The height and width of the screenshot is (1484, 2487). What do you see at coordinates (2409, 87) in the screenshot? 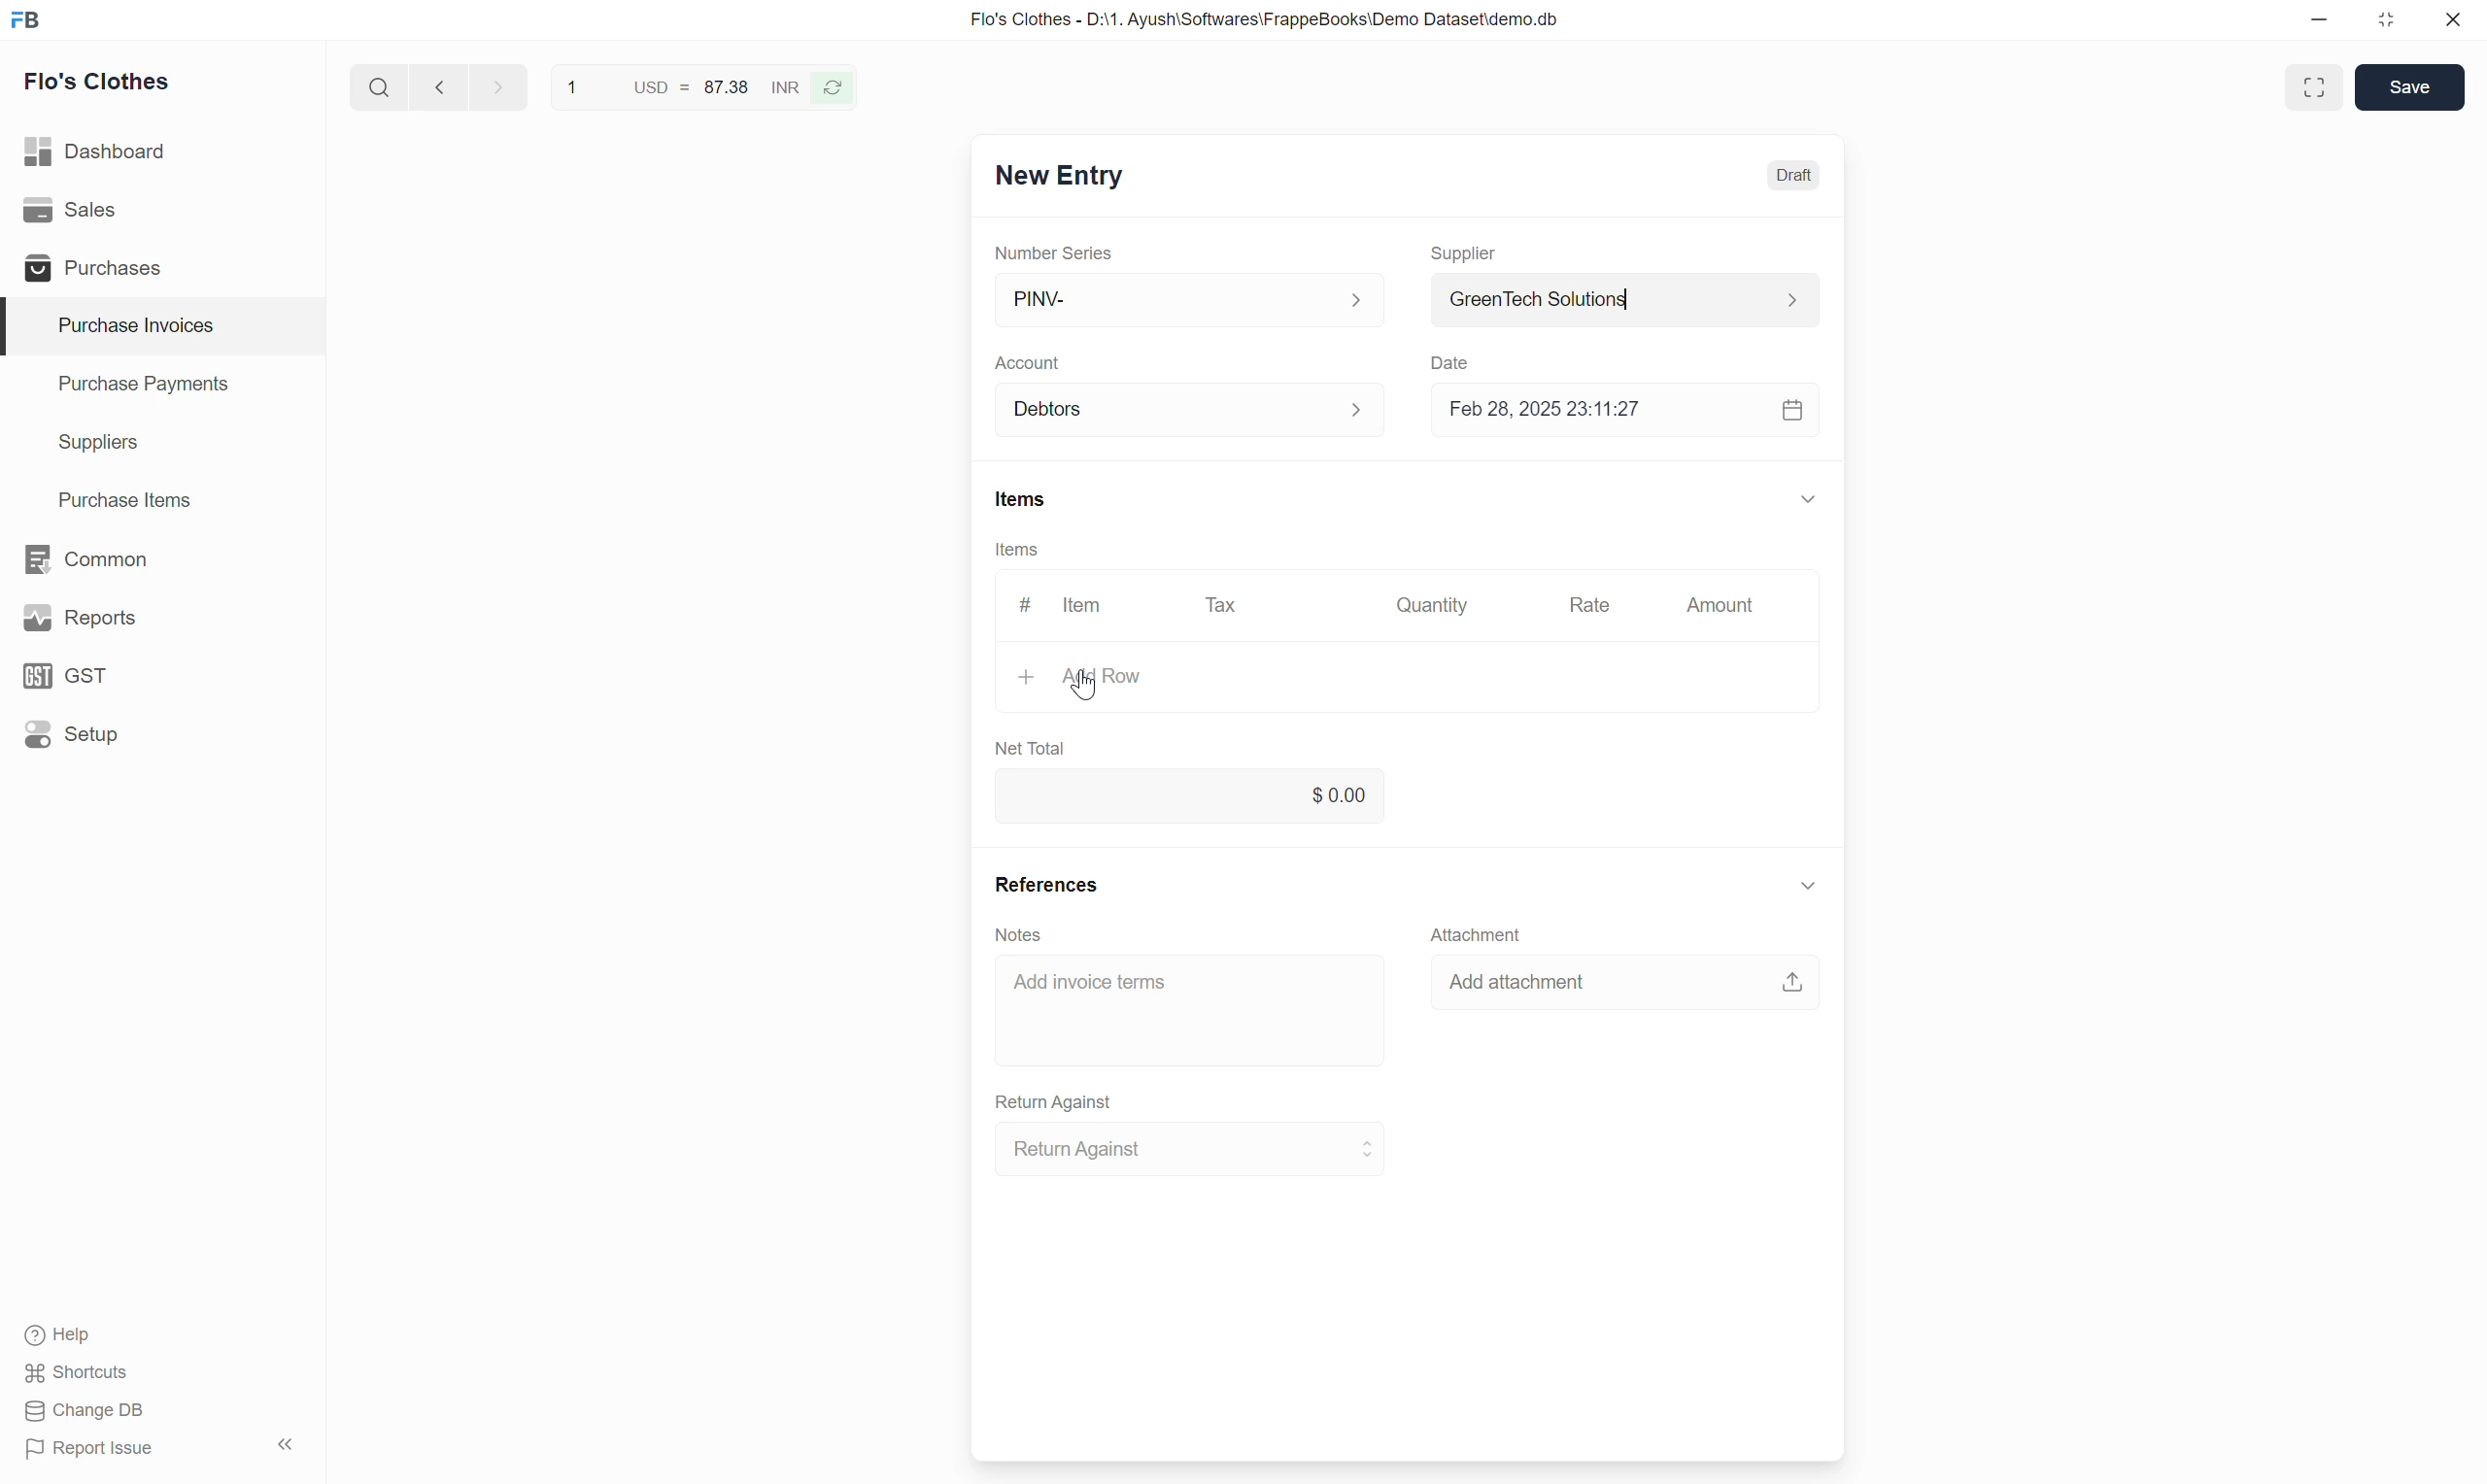
I see `Save` at bounding box center [2409, 87].